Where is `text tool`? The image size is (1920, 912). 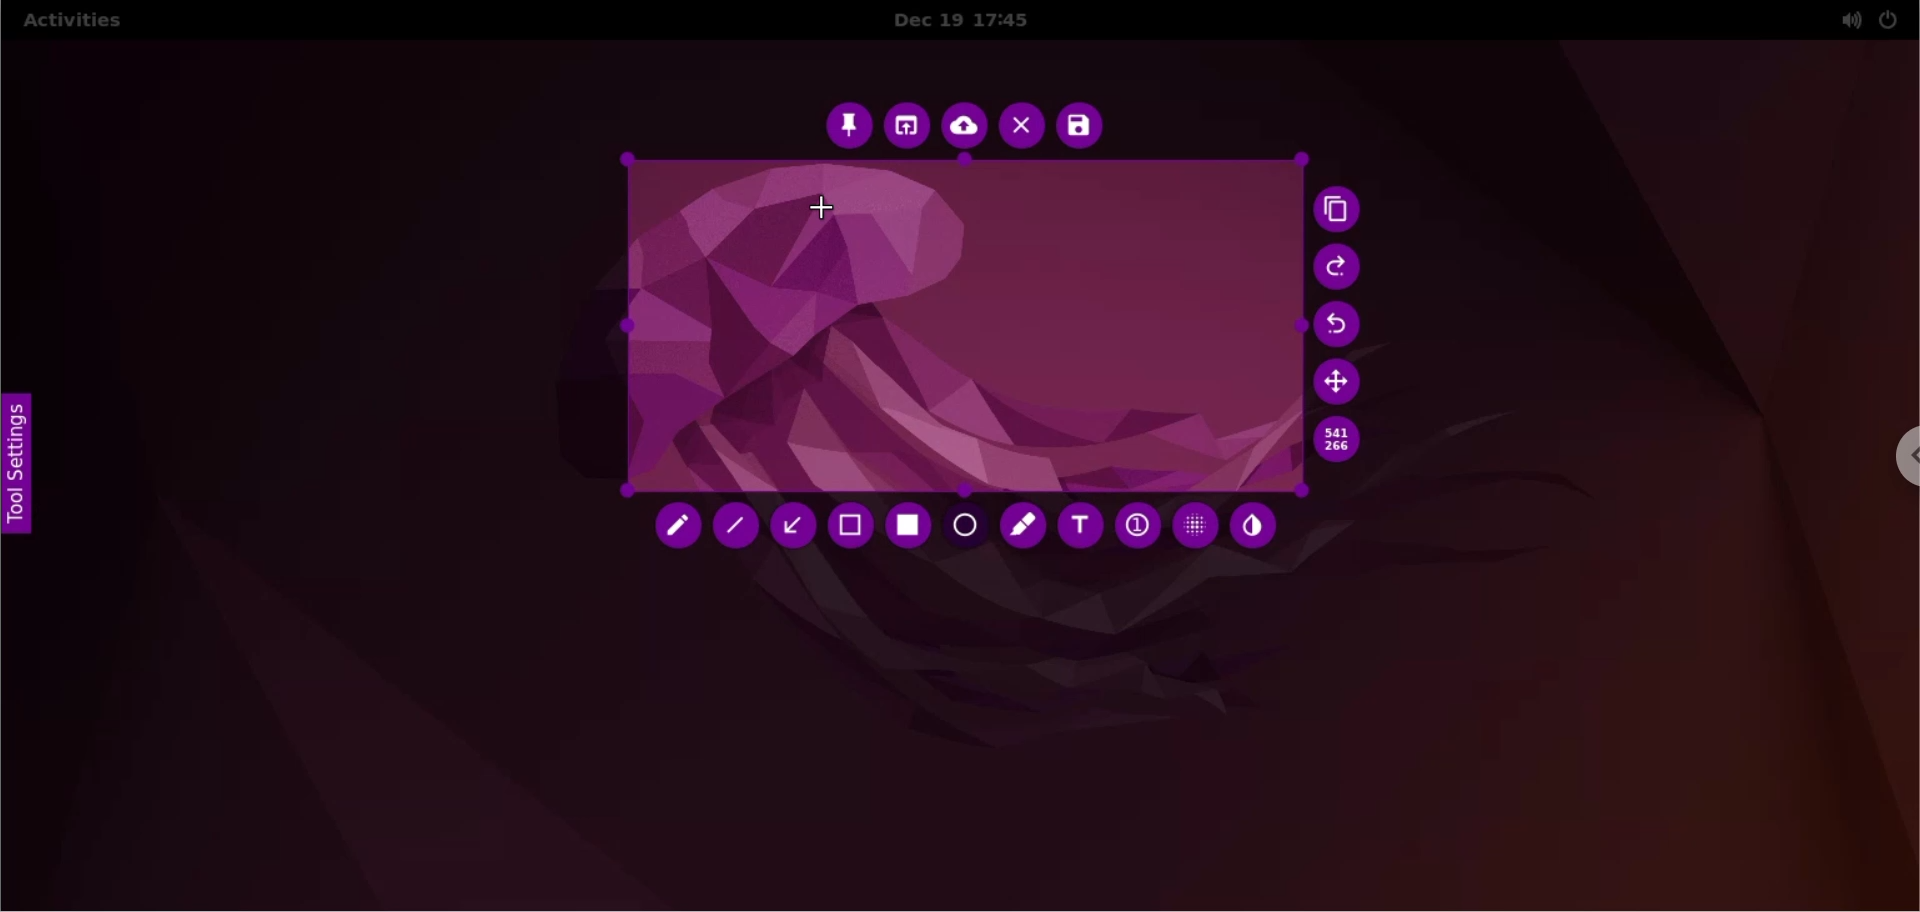 text tool is located at coordinates (1079, 526).